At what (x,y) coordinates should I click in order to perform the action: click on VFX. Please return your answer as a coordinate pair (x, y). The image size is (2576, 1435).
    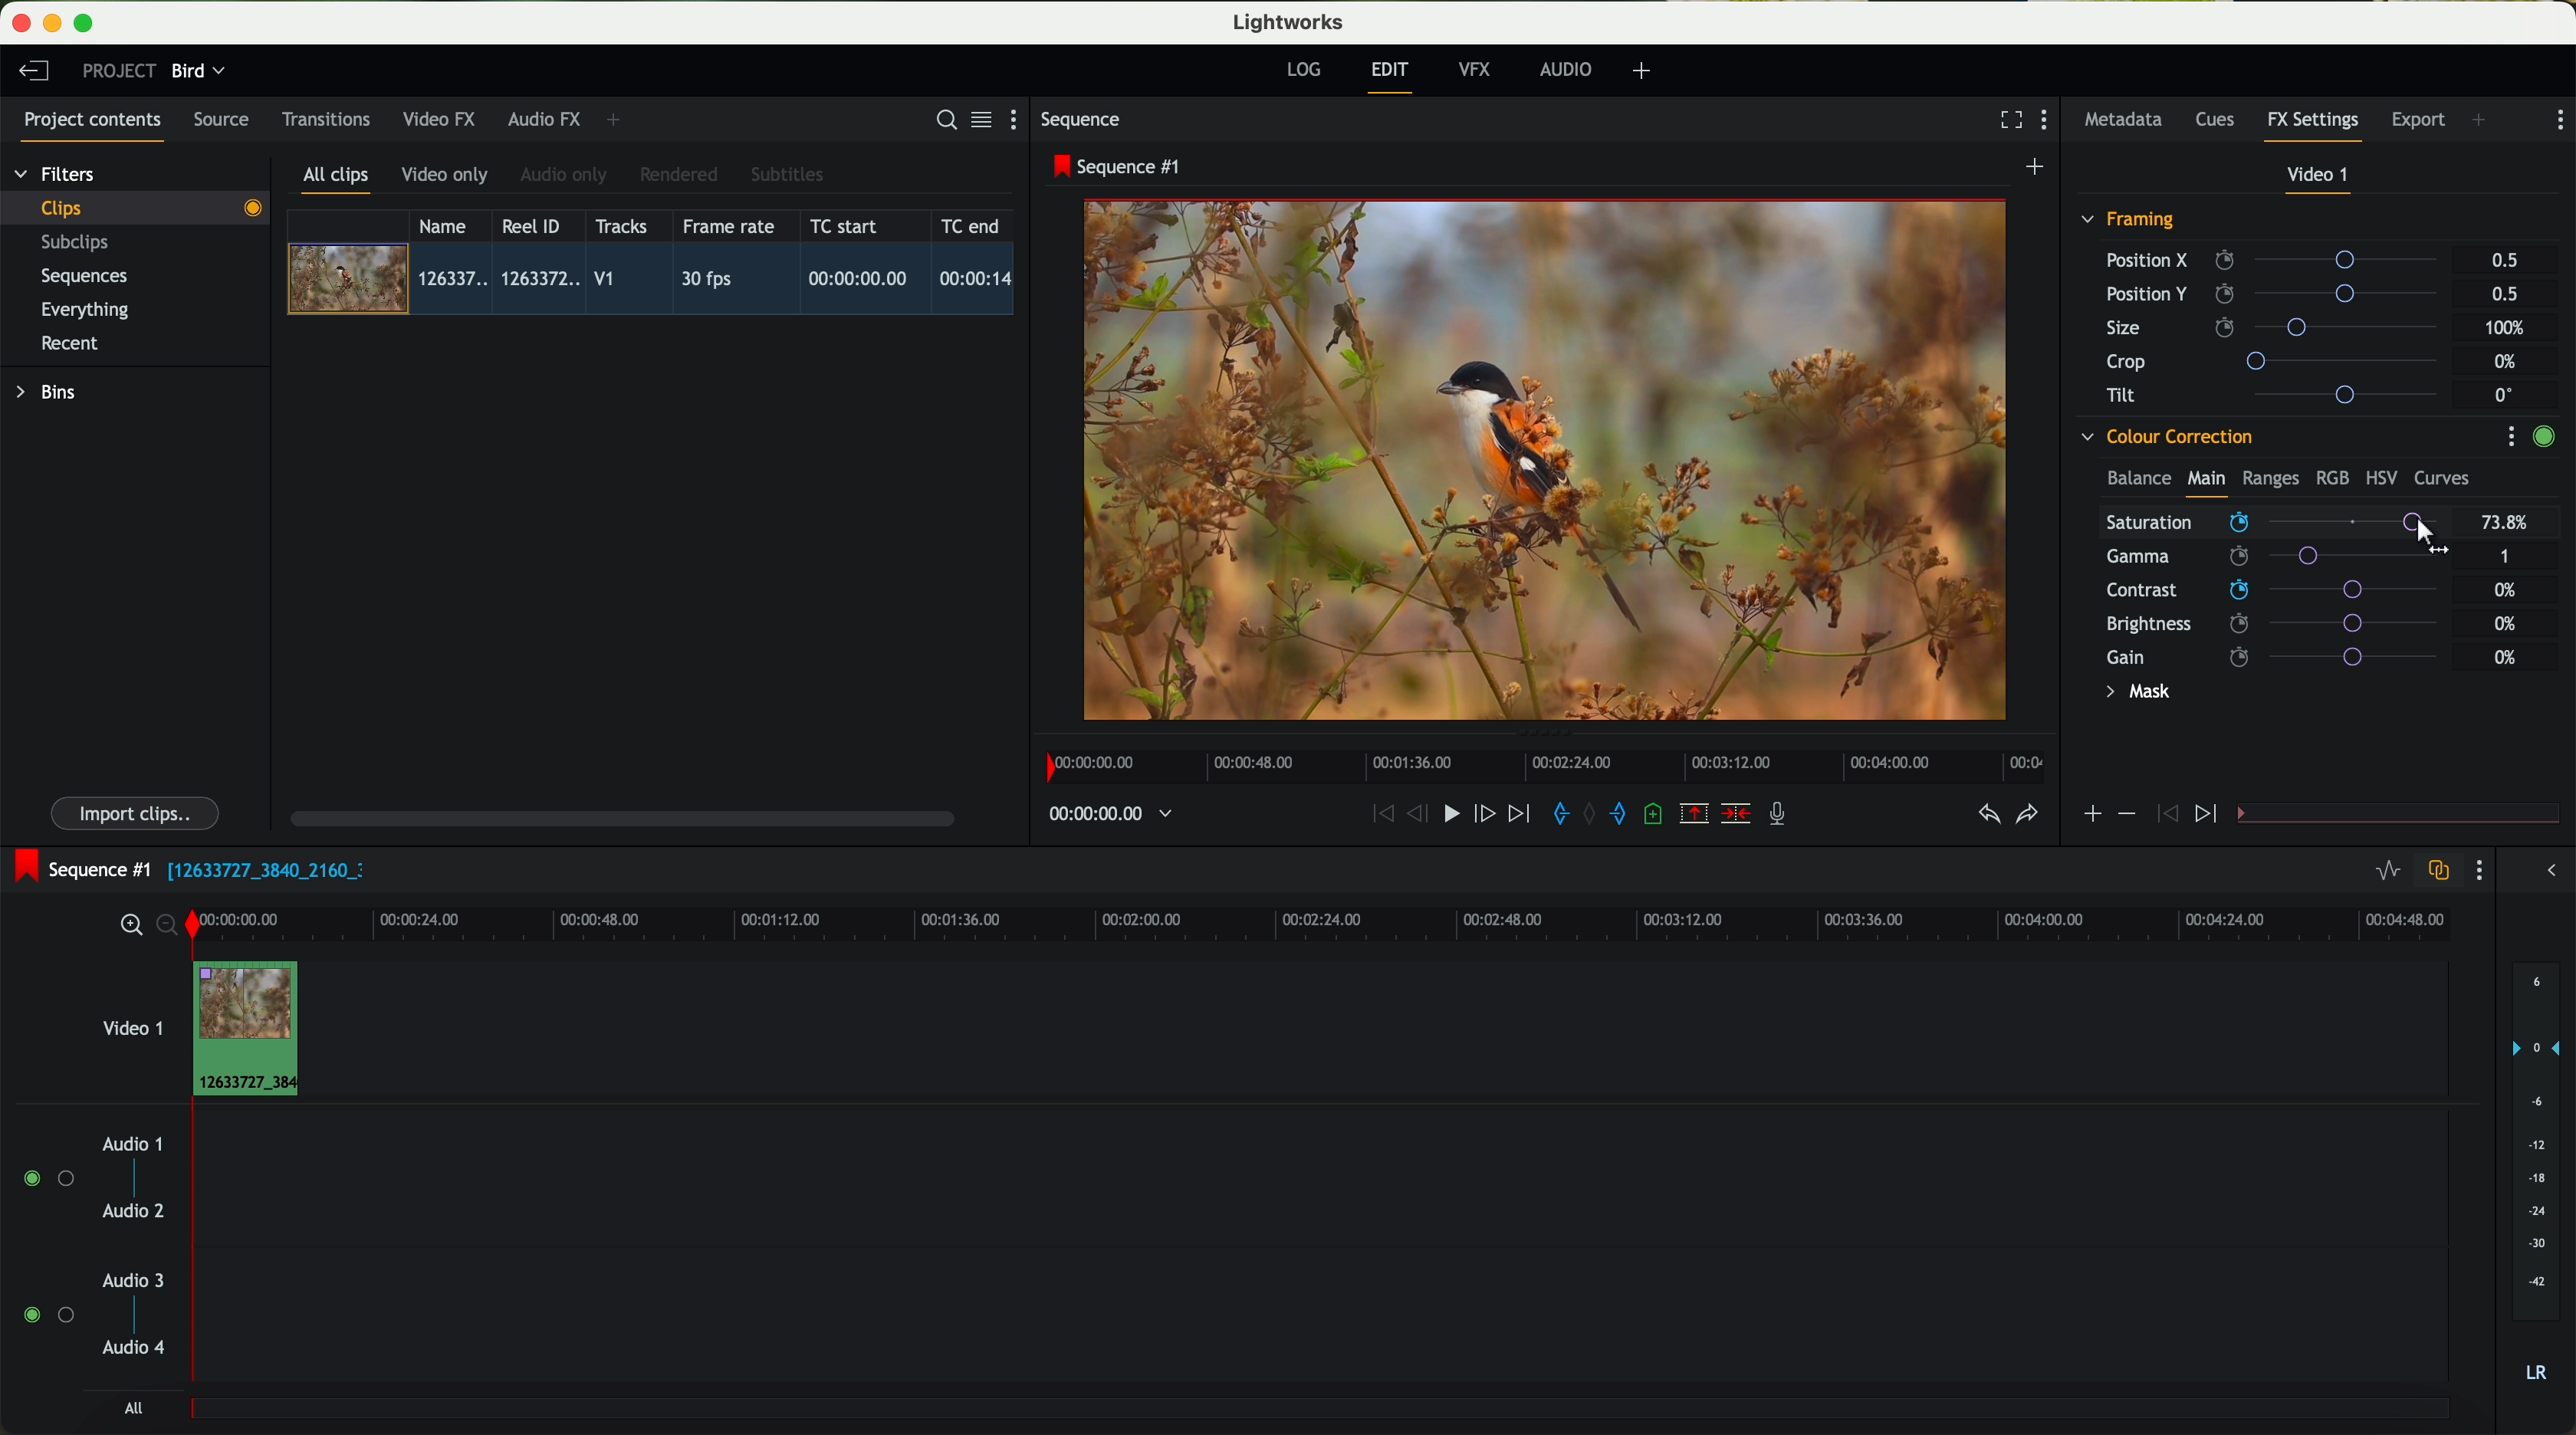
    Looking at the image, I should click on (1479, 70).